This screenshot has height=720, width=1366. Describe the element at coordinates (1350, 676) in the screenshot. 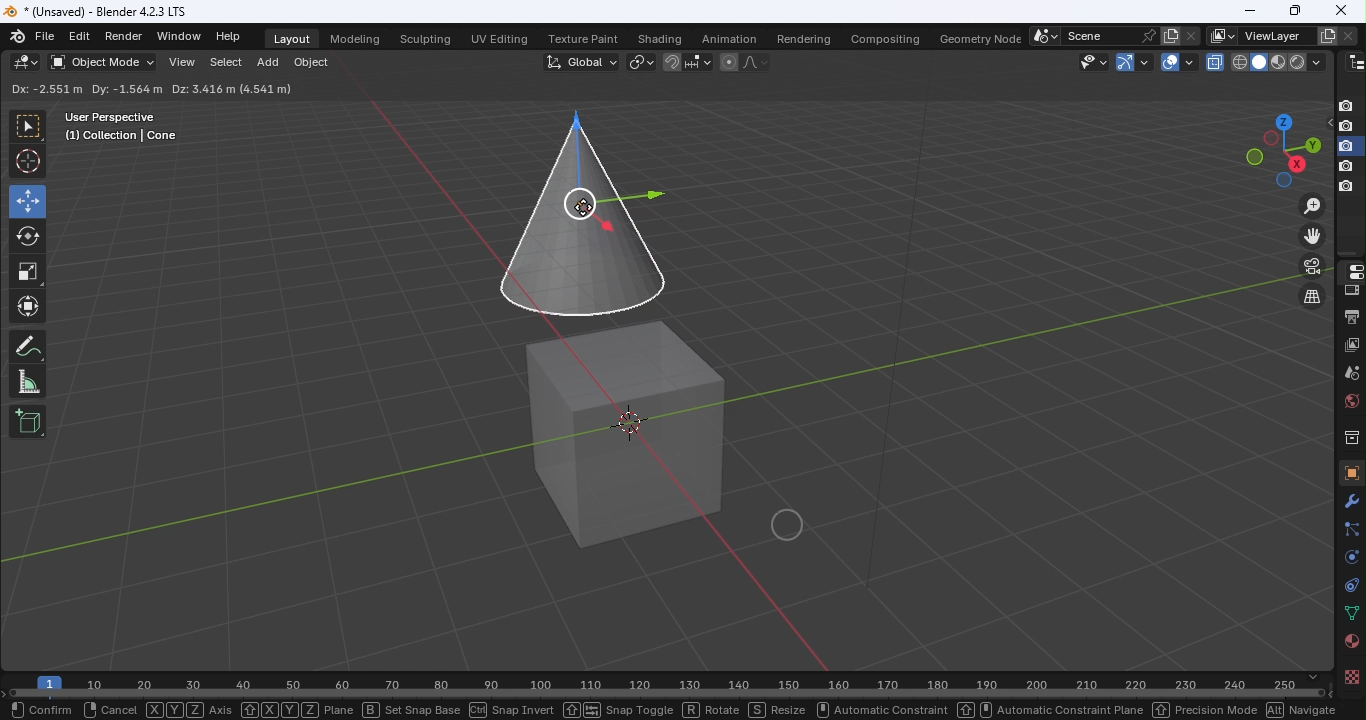

I see `texture` at that location.